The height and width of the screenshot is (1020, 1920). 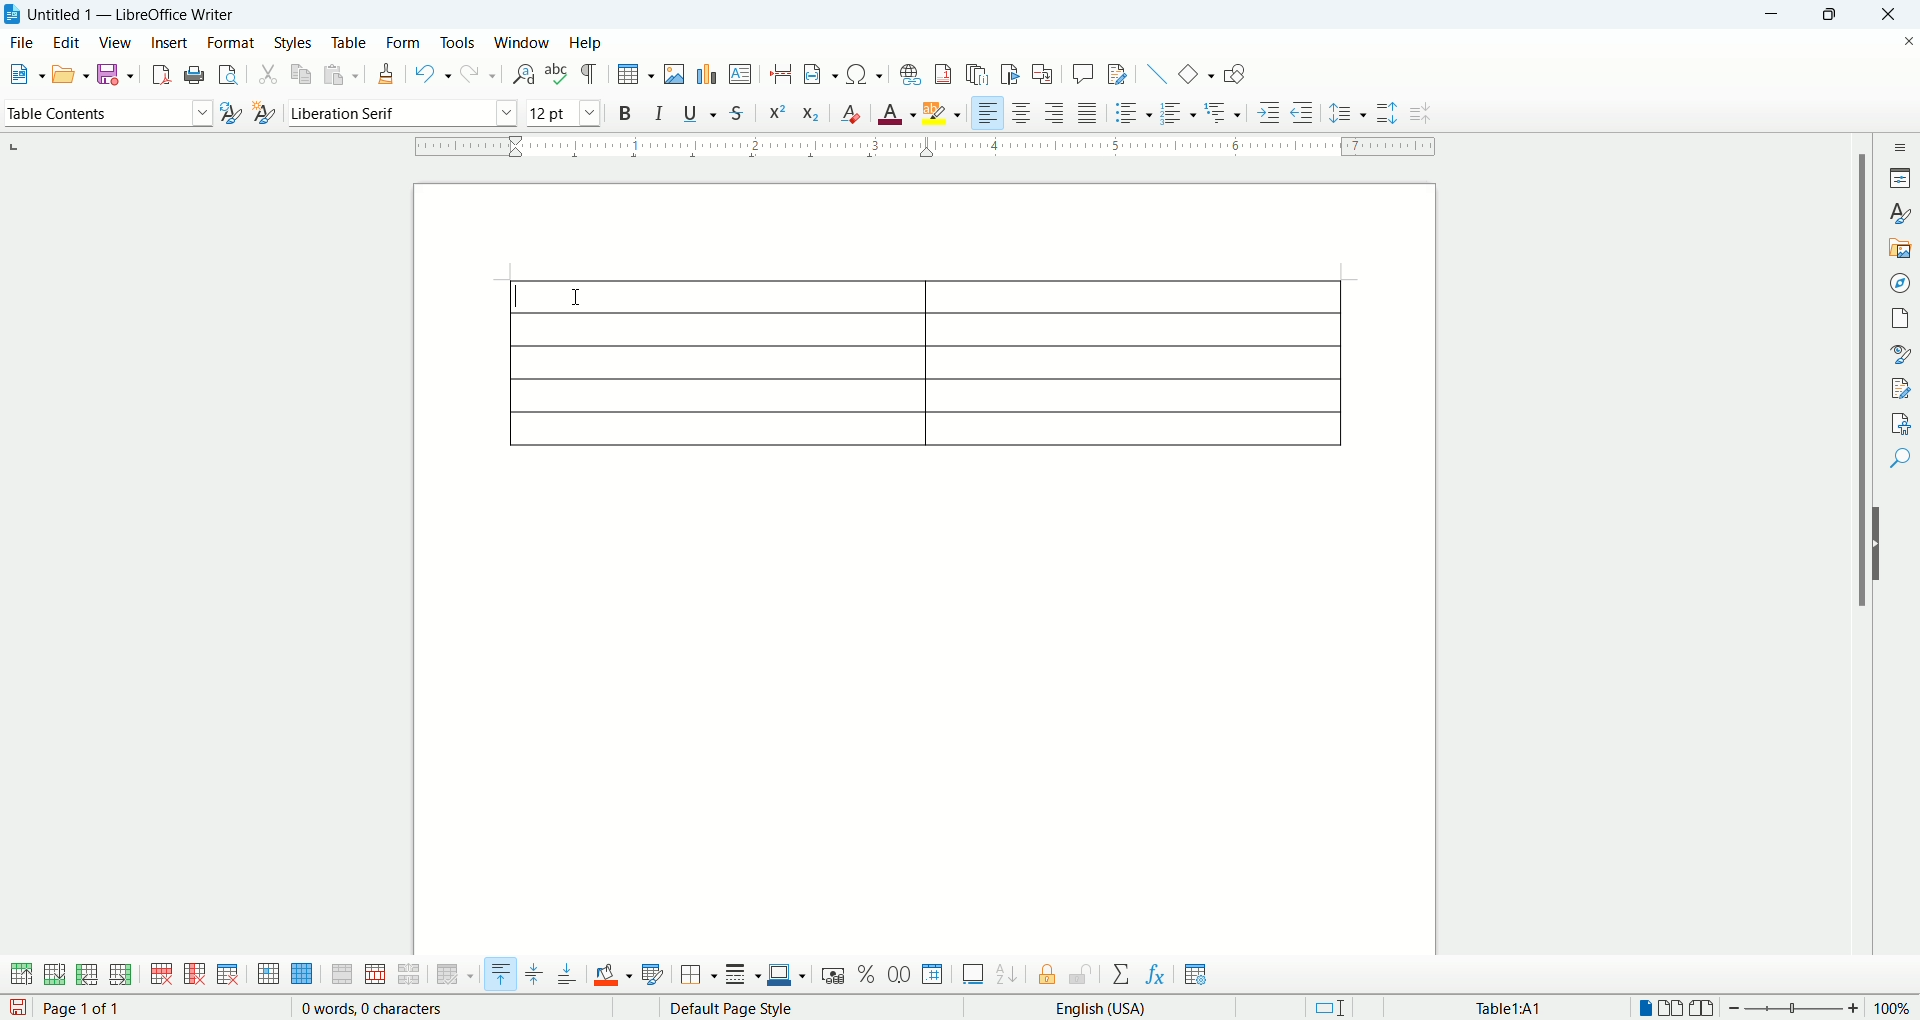 What do you see at coordinates (1796, 1009) in the screenshot?
I see `zoom bar` at bounding box center [1796, 1009].